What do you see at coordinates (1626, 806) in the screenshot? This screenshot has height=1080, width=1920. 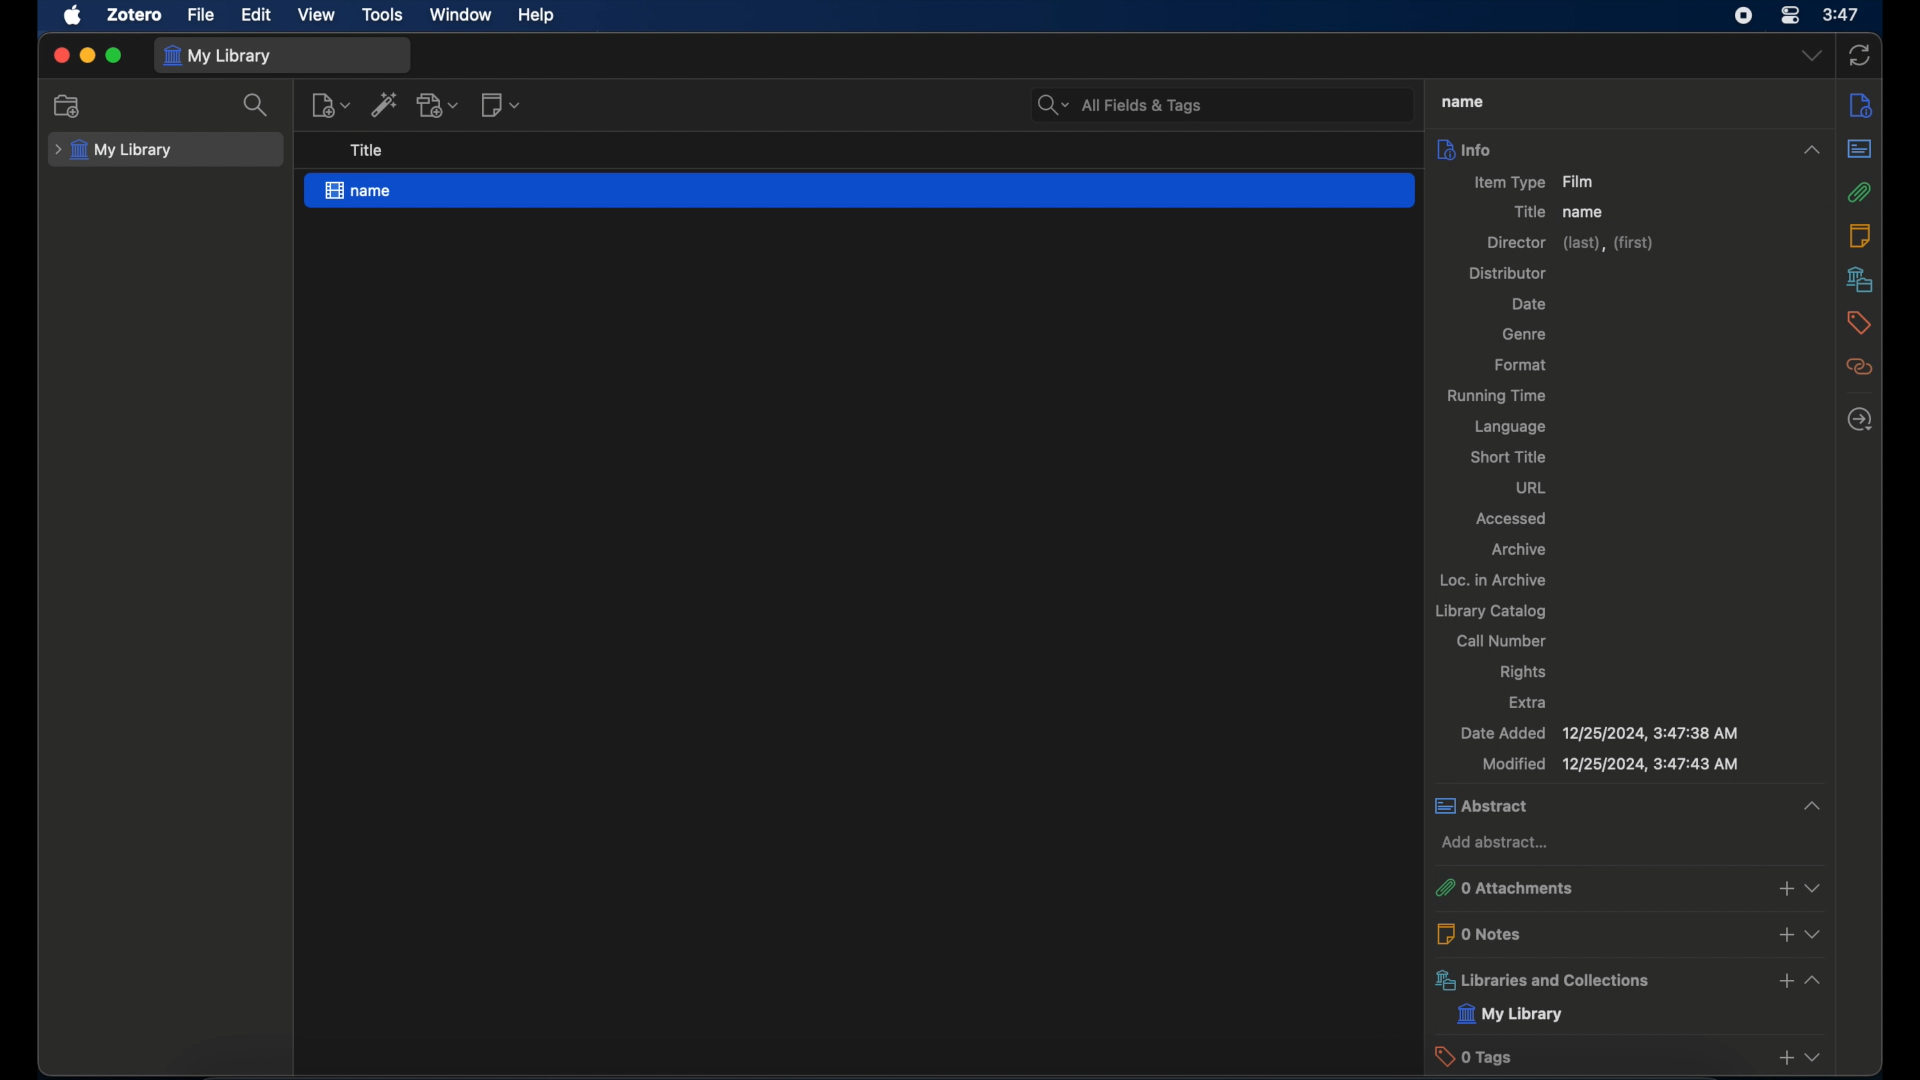 I see `abstract` at bounding box center [1626, 806].